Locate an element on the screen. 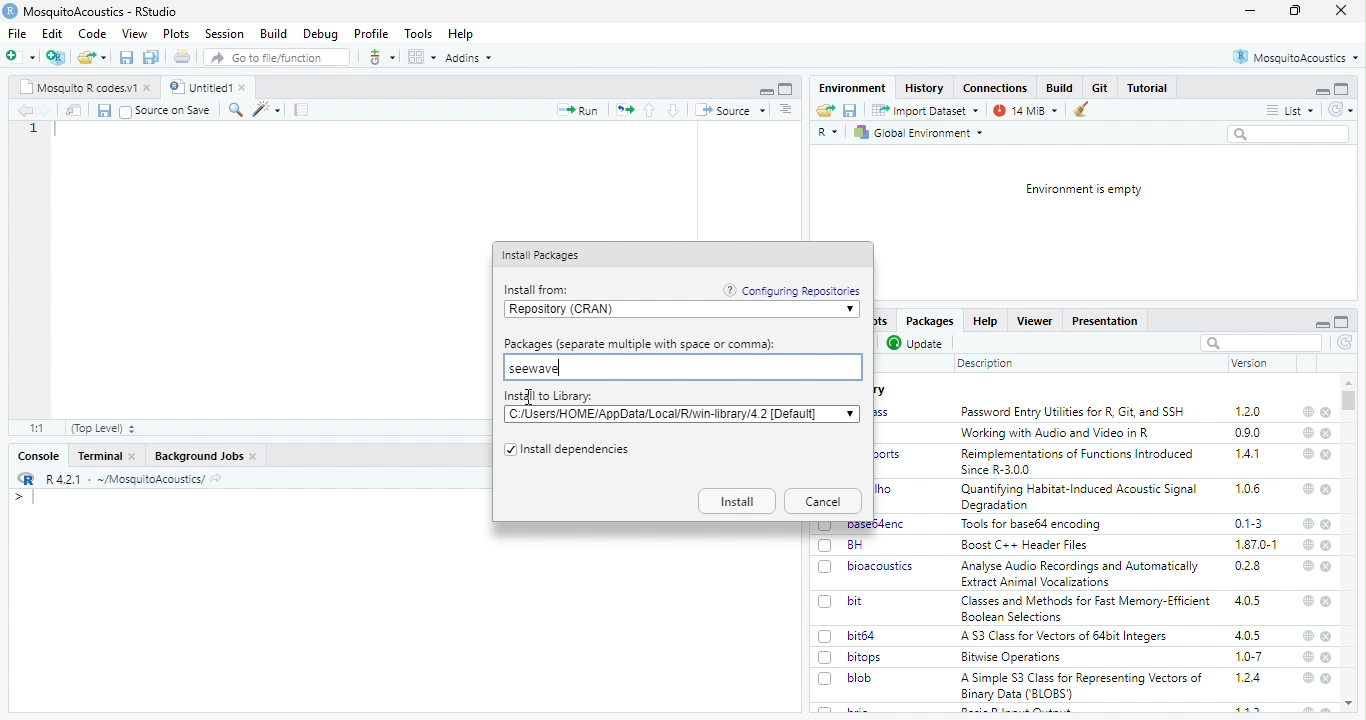  close is located at coordinates (1325, 524).